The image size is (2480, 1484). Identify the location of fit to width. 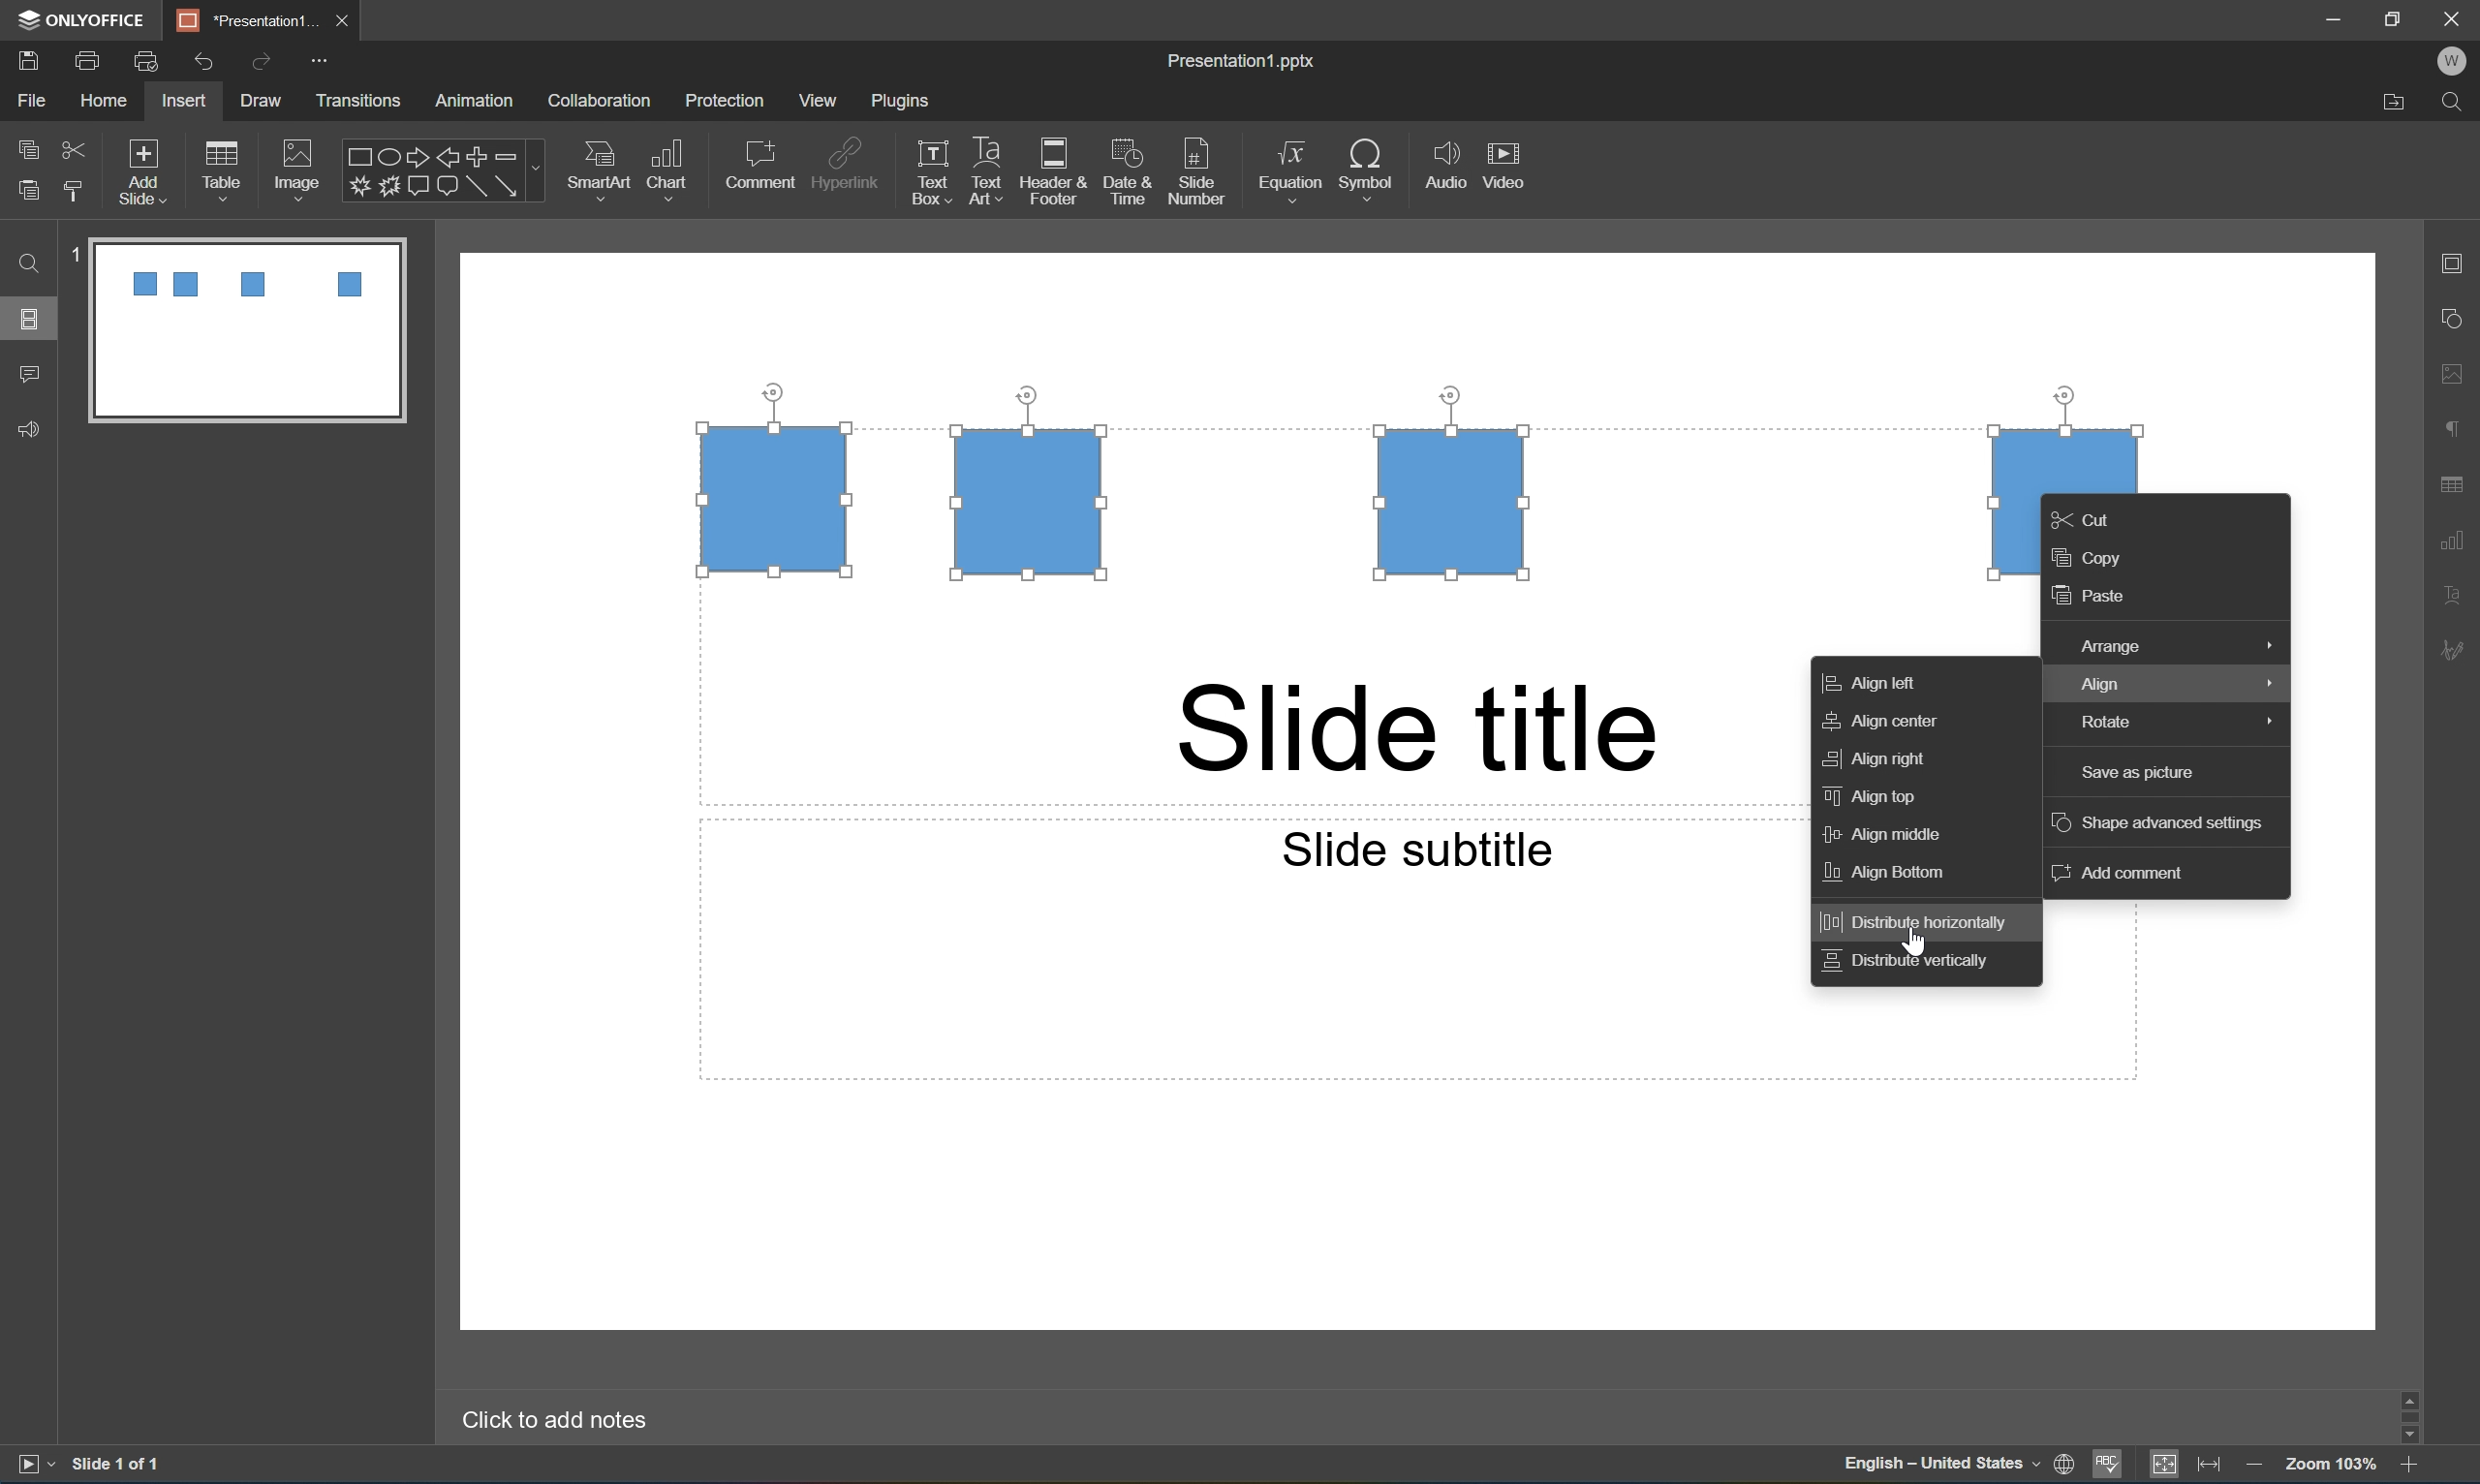
(2210, 1468).